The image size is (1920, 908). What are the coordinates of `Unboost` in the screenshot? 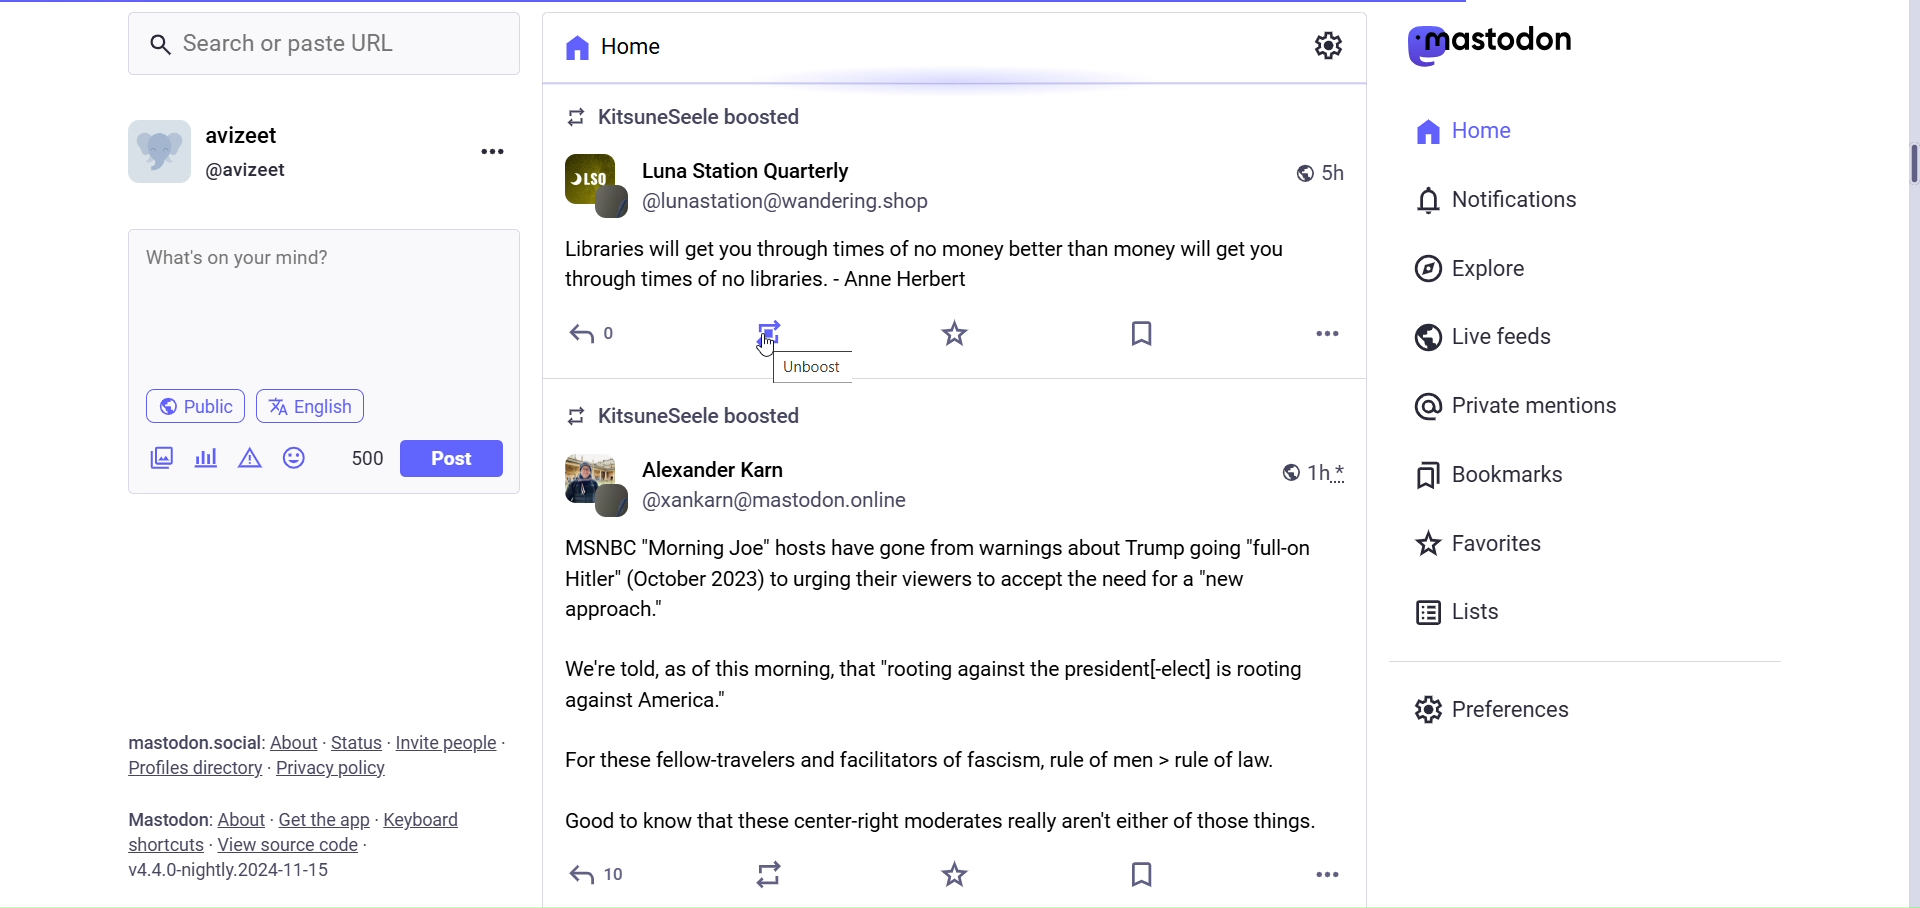 It's located at (815, 366).